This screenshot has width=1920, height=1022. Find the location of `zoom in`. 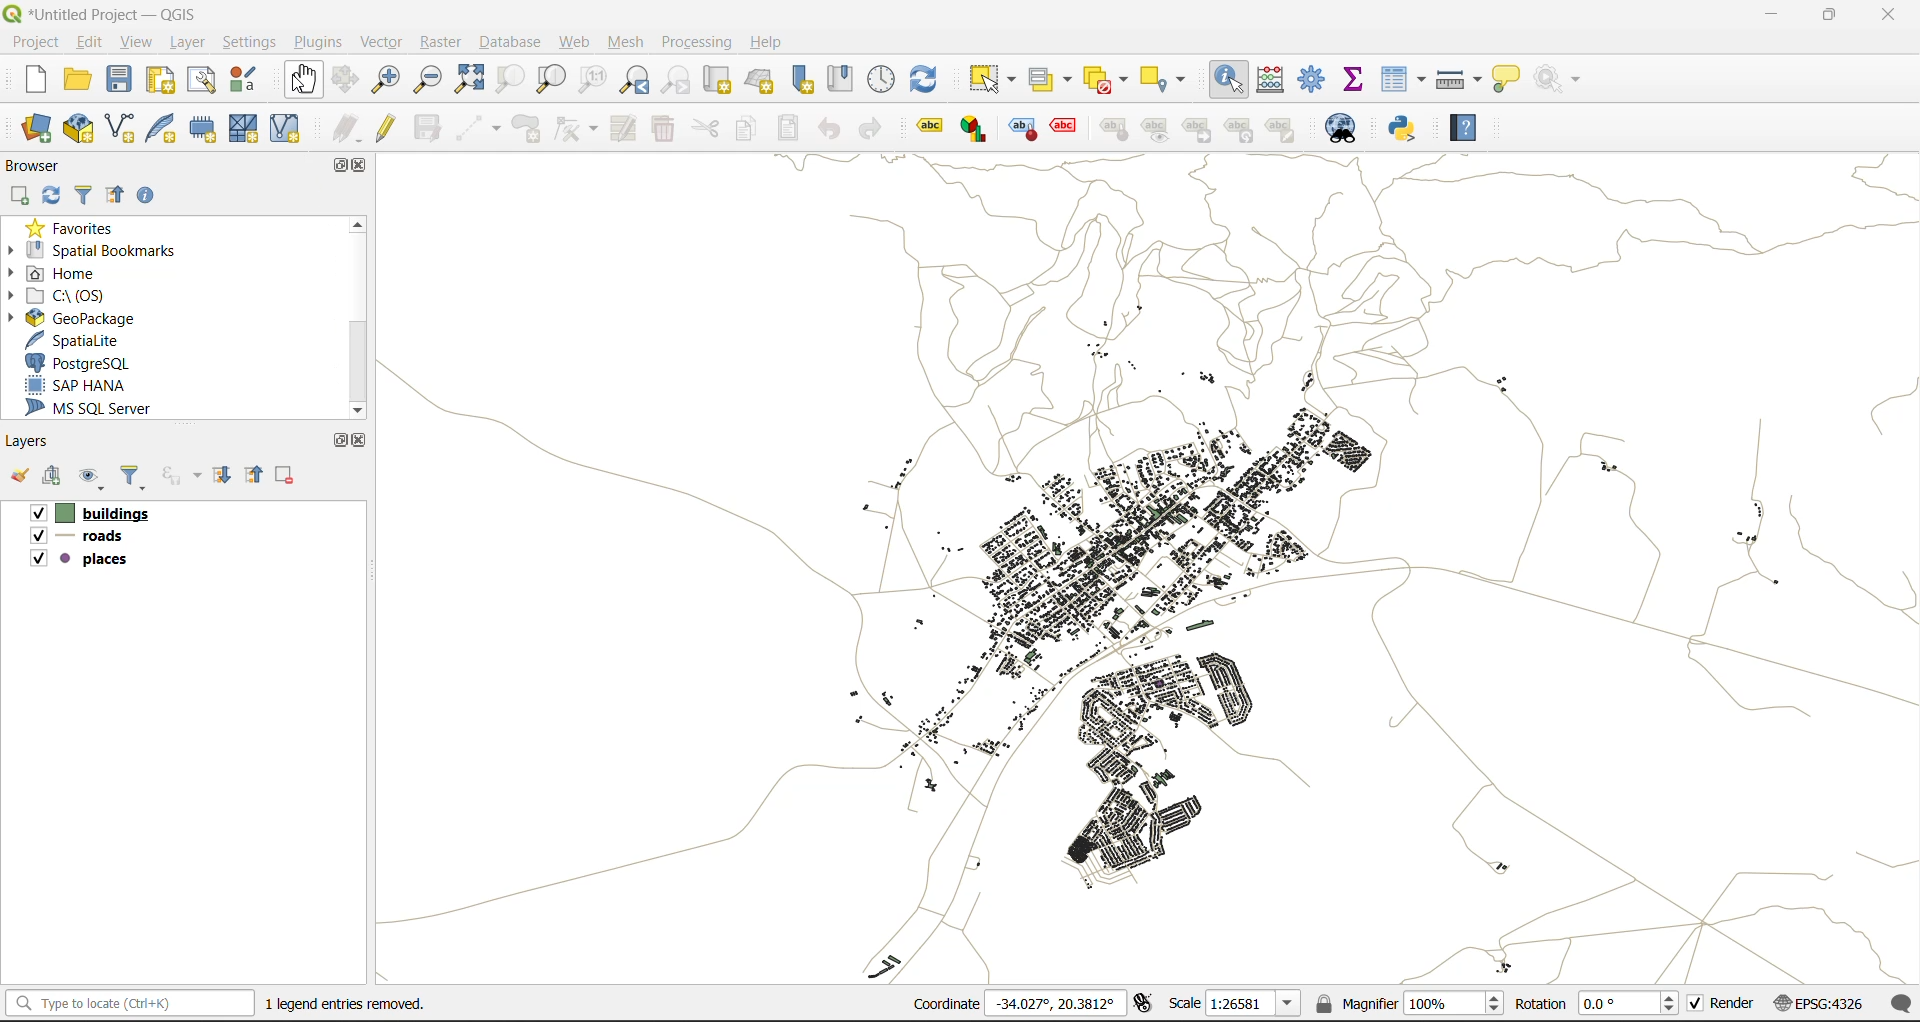

zoom in is located at coordinates (391, 80).